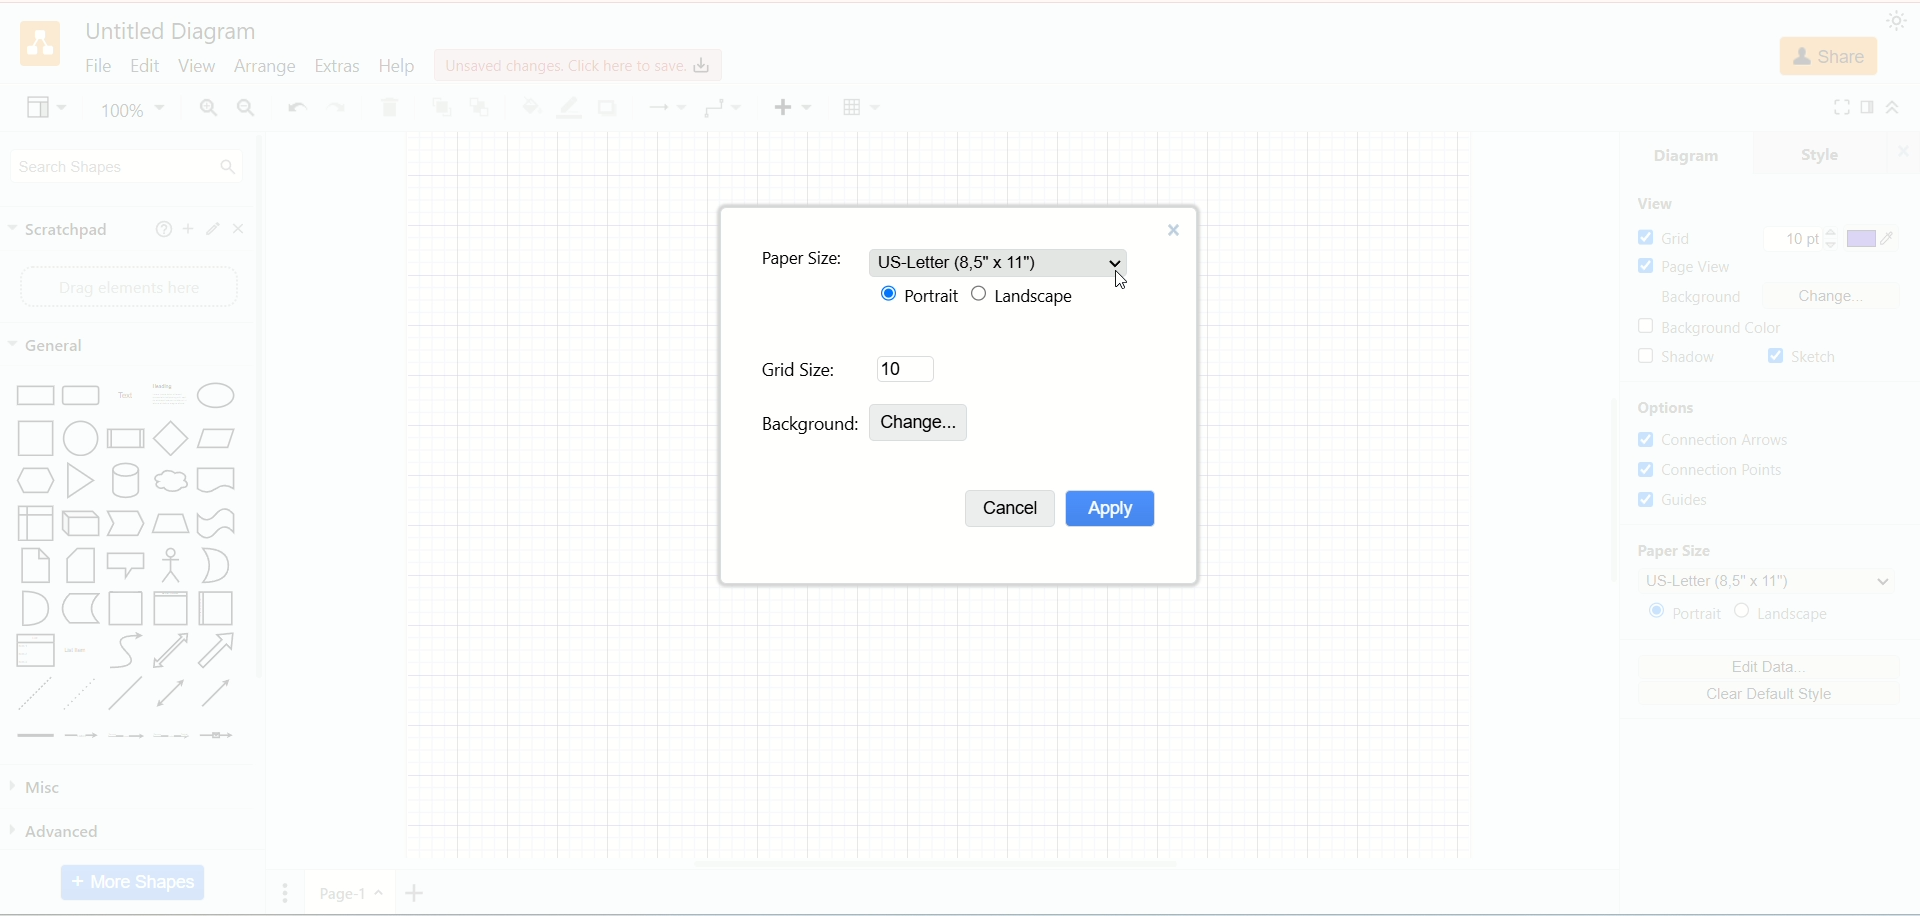 This screenshot has width=1920, height=916. Describe the element at coordinates (1868, 108) in the screenshot. I see `format` at that location.